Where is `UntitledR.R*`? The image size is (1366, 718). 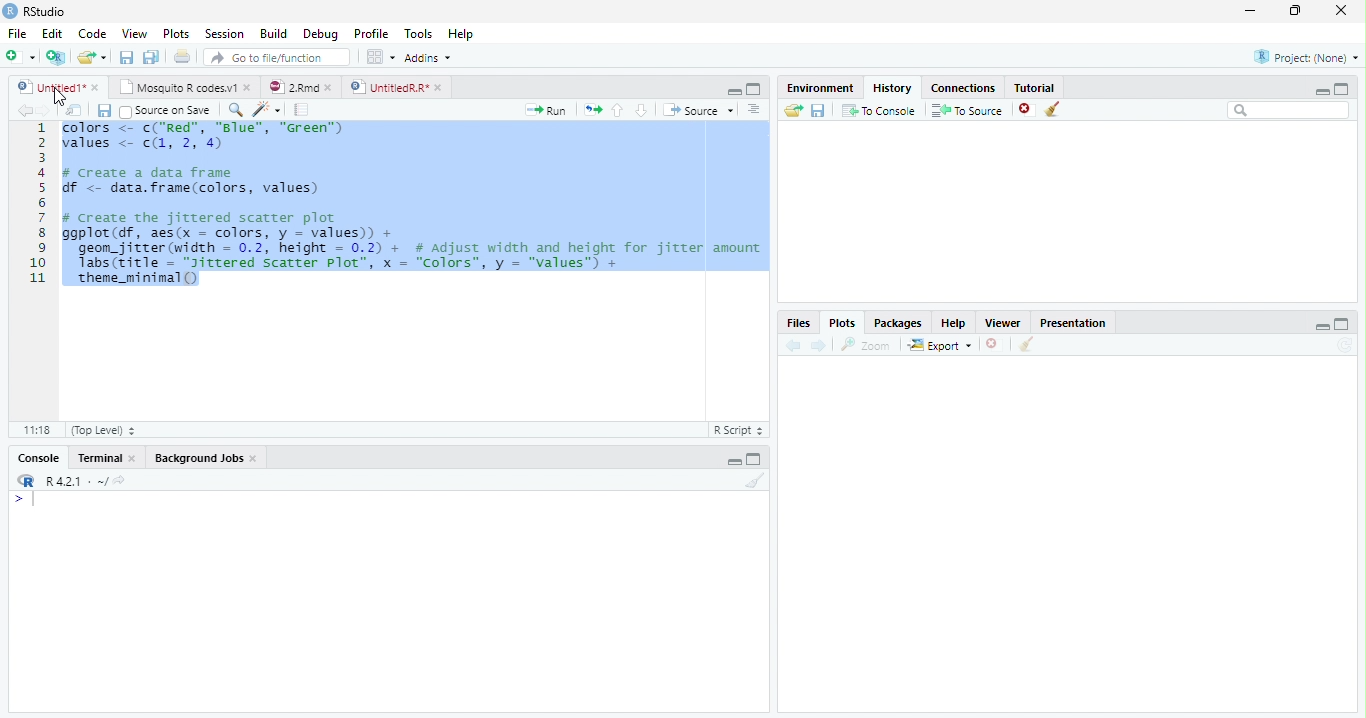
UntitledR.R* is located at coordinates (388, 88).